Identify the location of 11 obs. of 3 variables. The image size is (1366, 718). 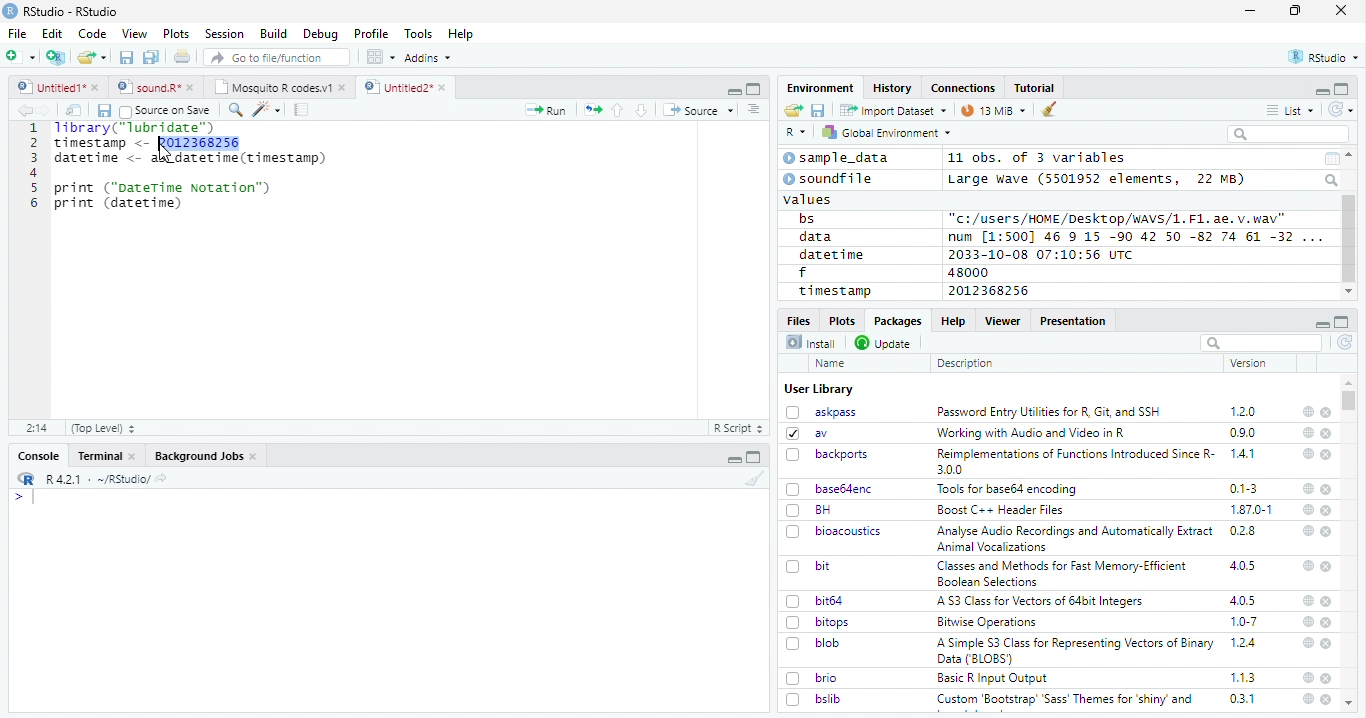
(1038, 159).